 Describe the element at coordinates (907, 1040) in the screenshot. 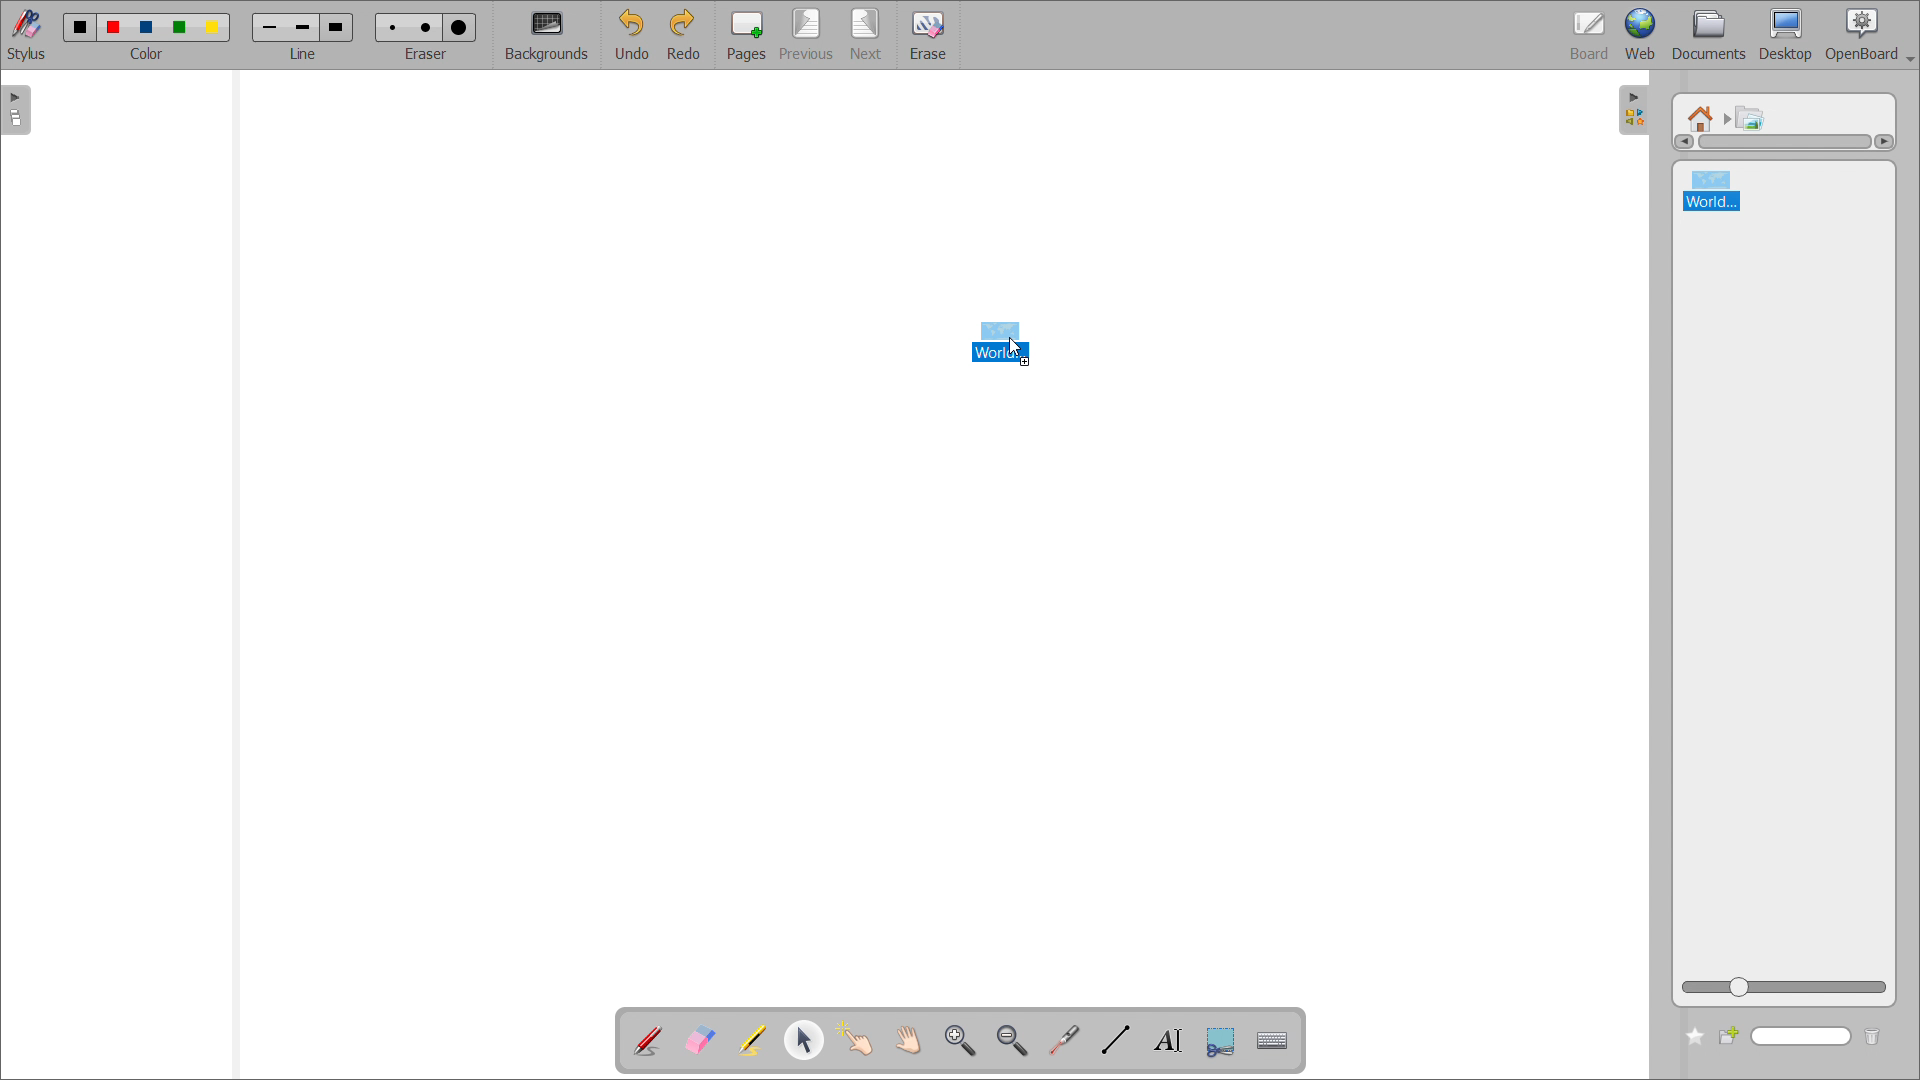

I see `scroll page` at that location.